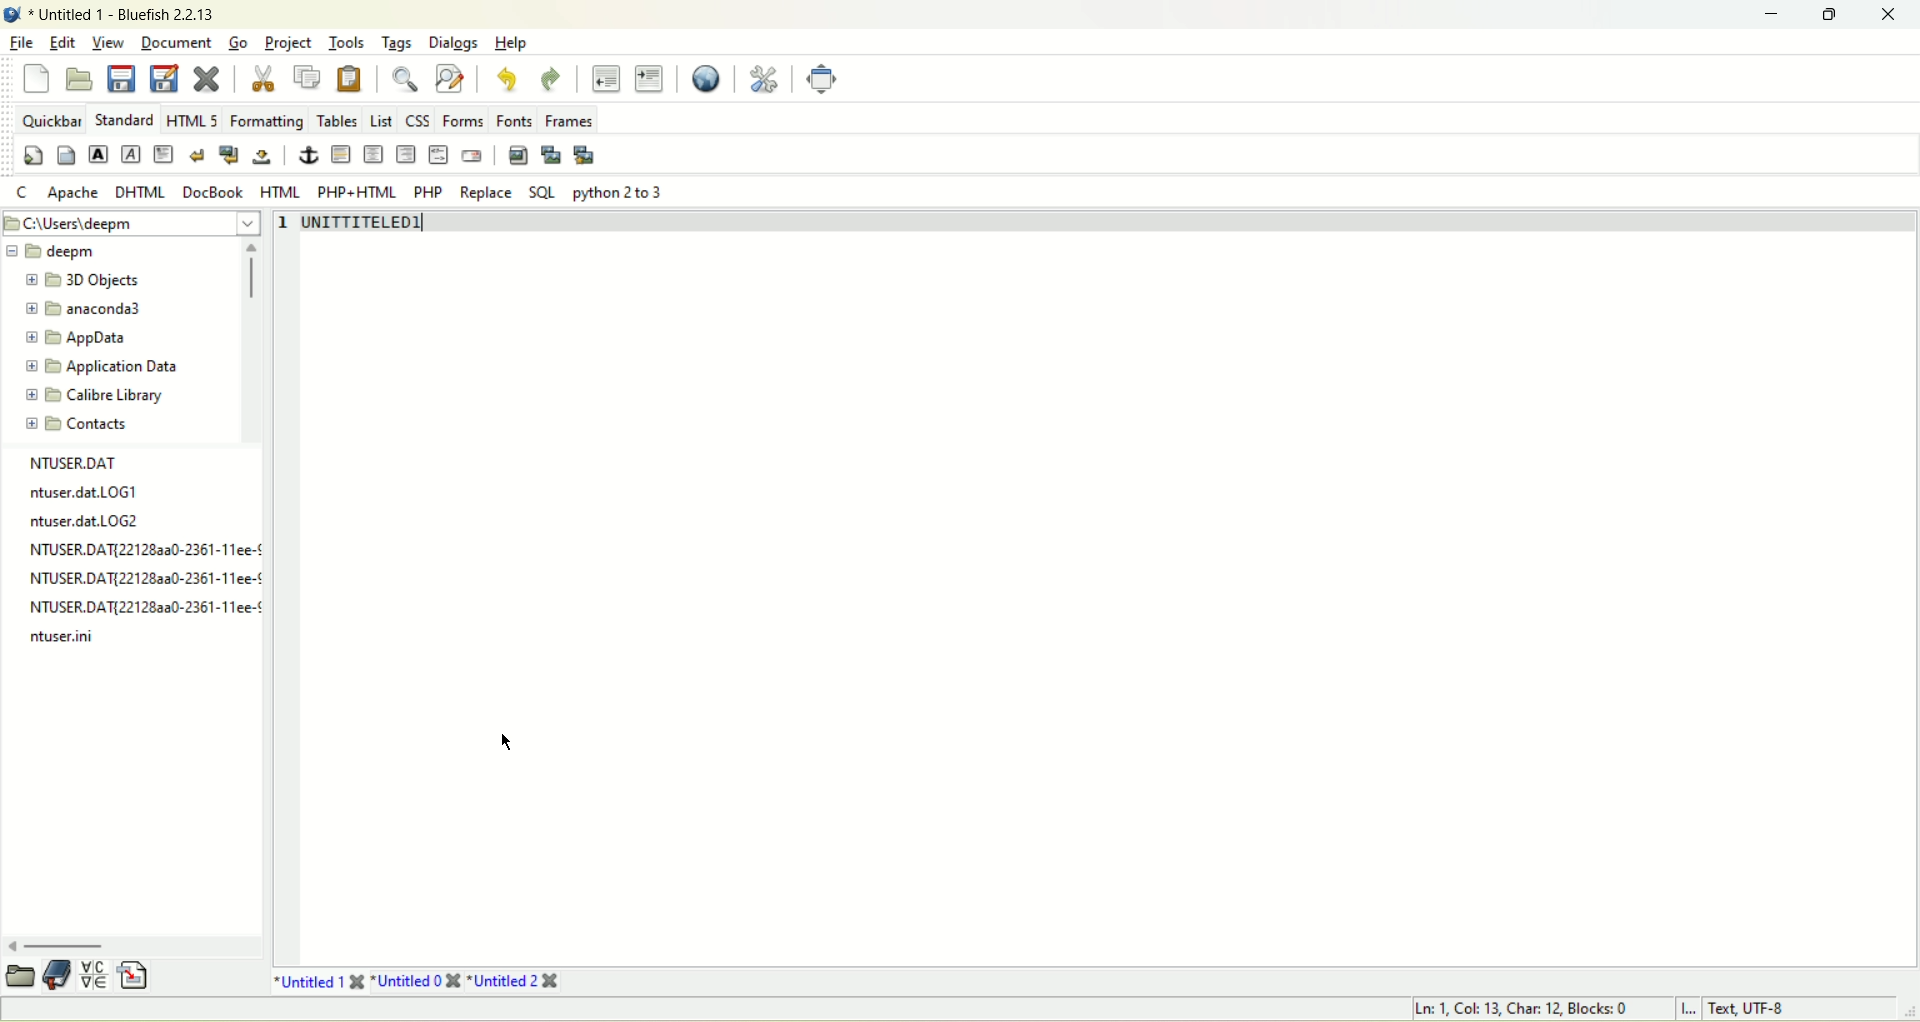  I want to click on appdata, so click(82, 334).